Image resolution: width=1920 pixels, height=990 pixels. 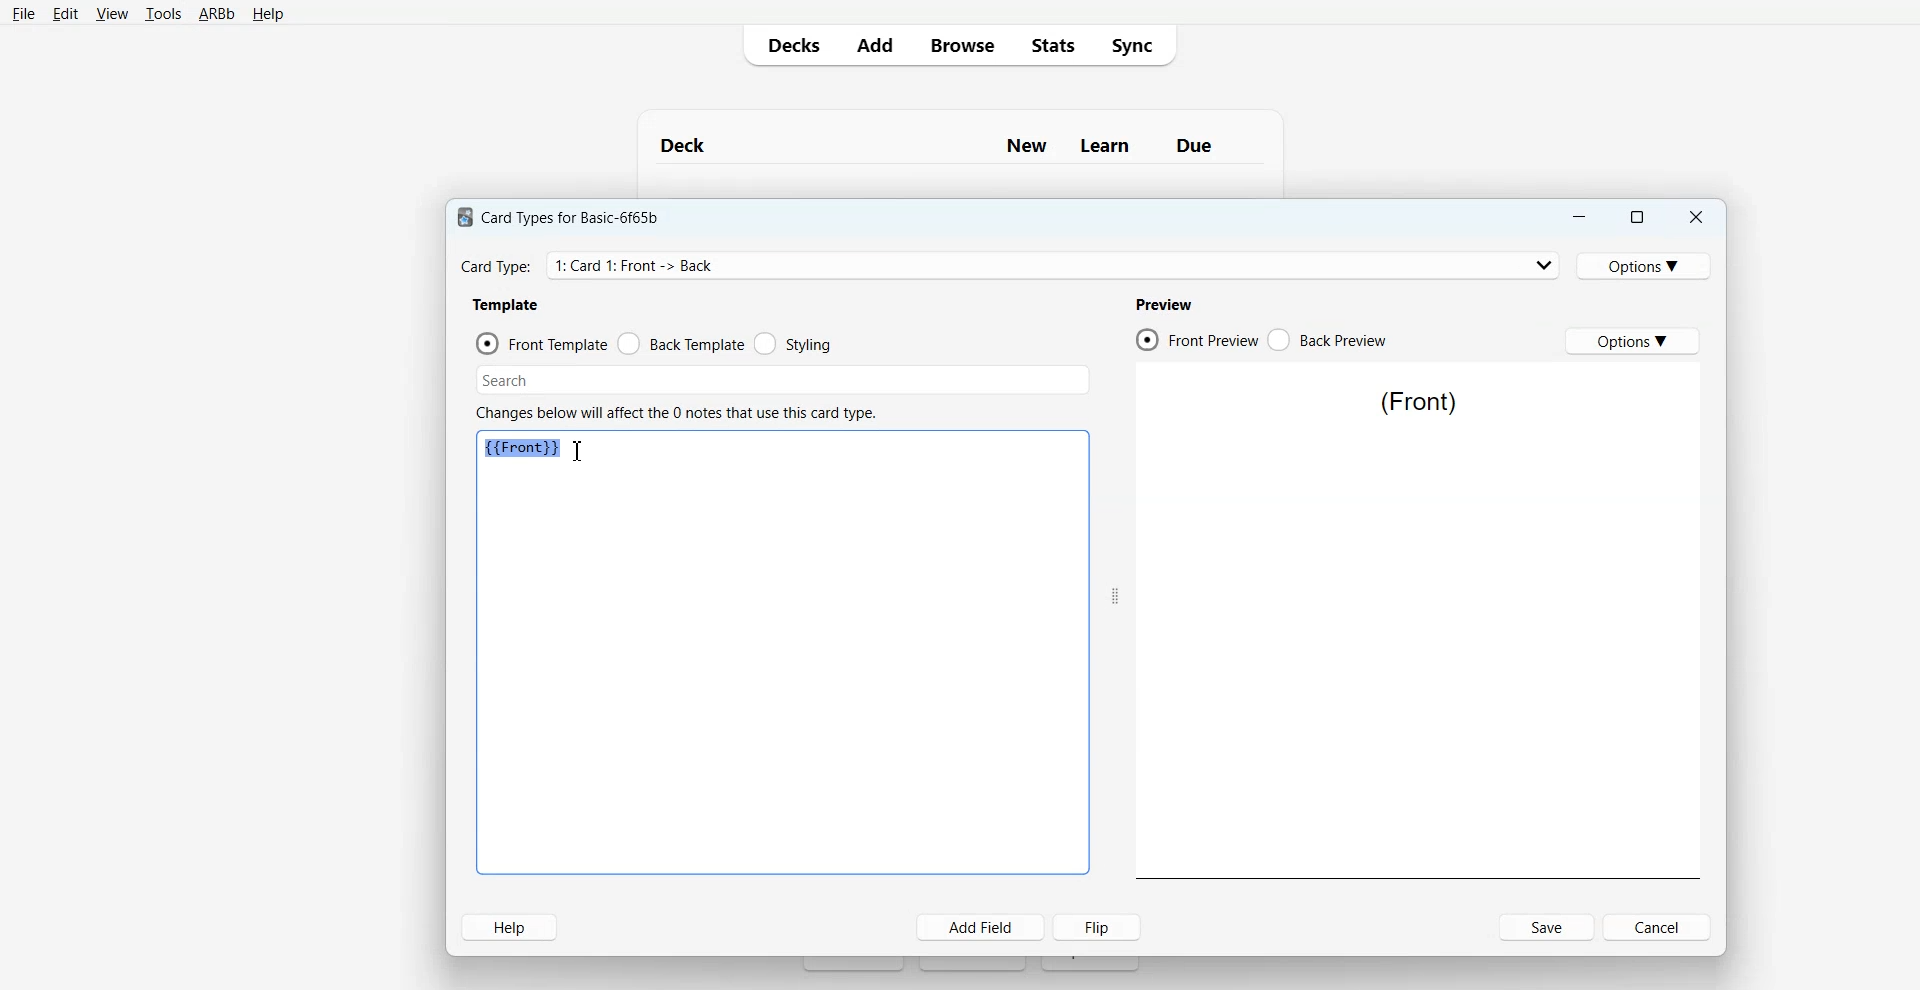 What do you see at coordinates (24, 14) in the screenshot?
I see `File` at bounding box center [24, 14].